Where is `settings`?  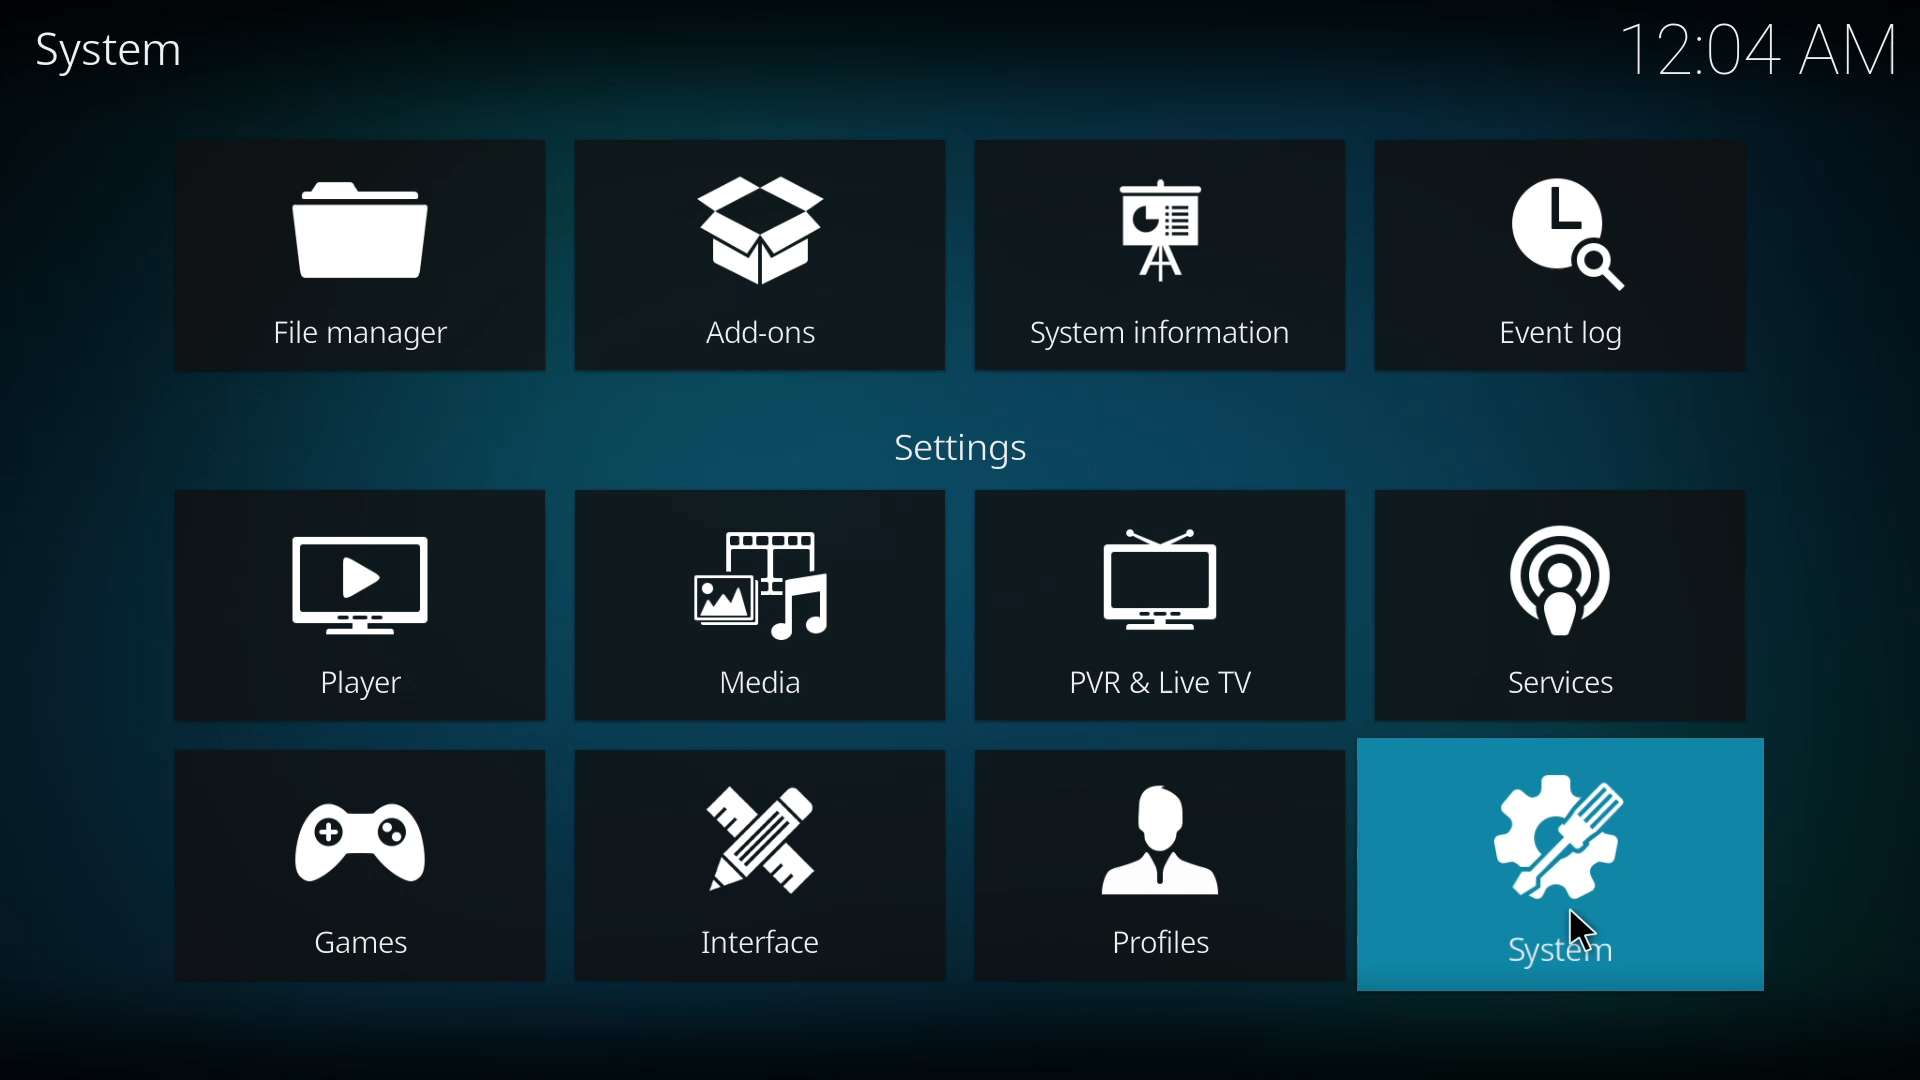 settings is located at coordinates (954, 449).